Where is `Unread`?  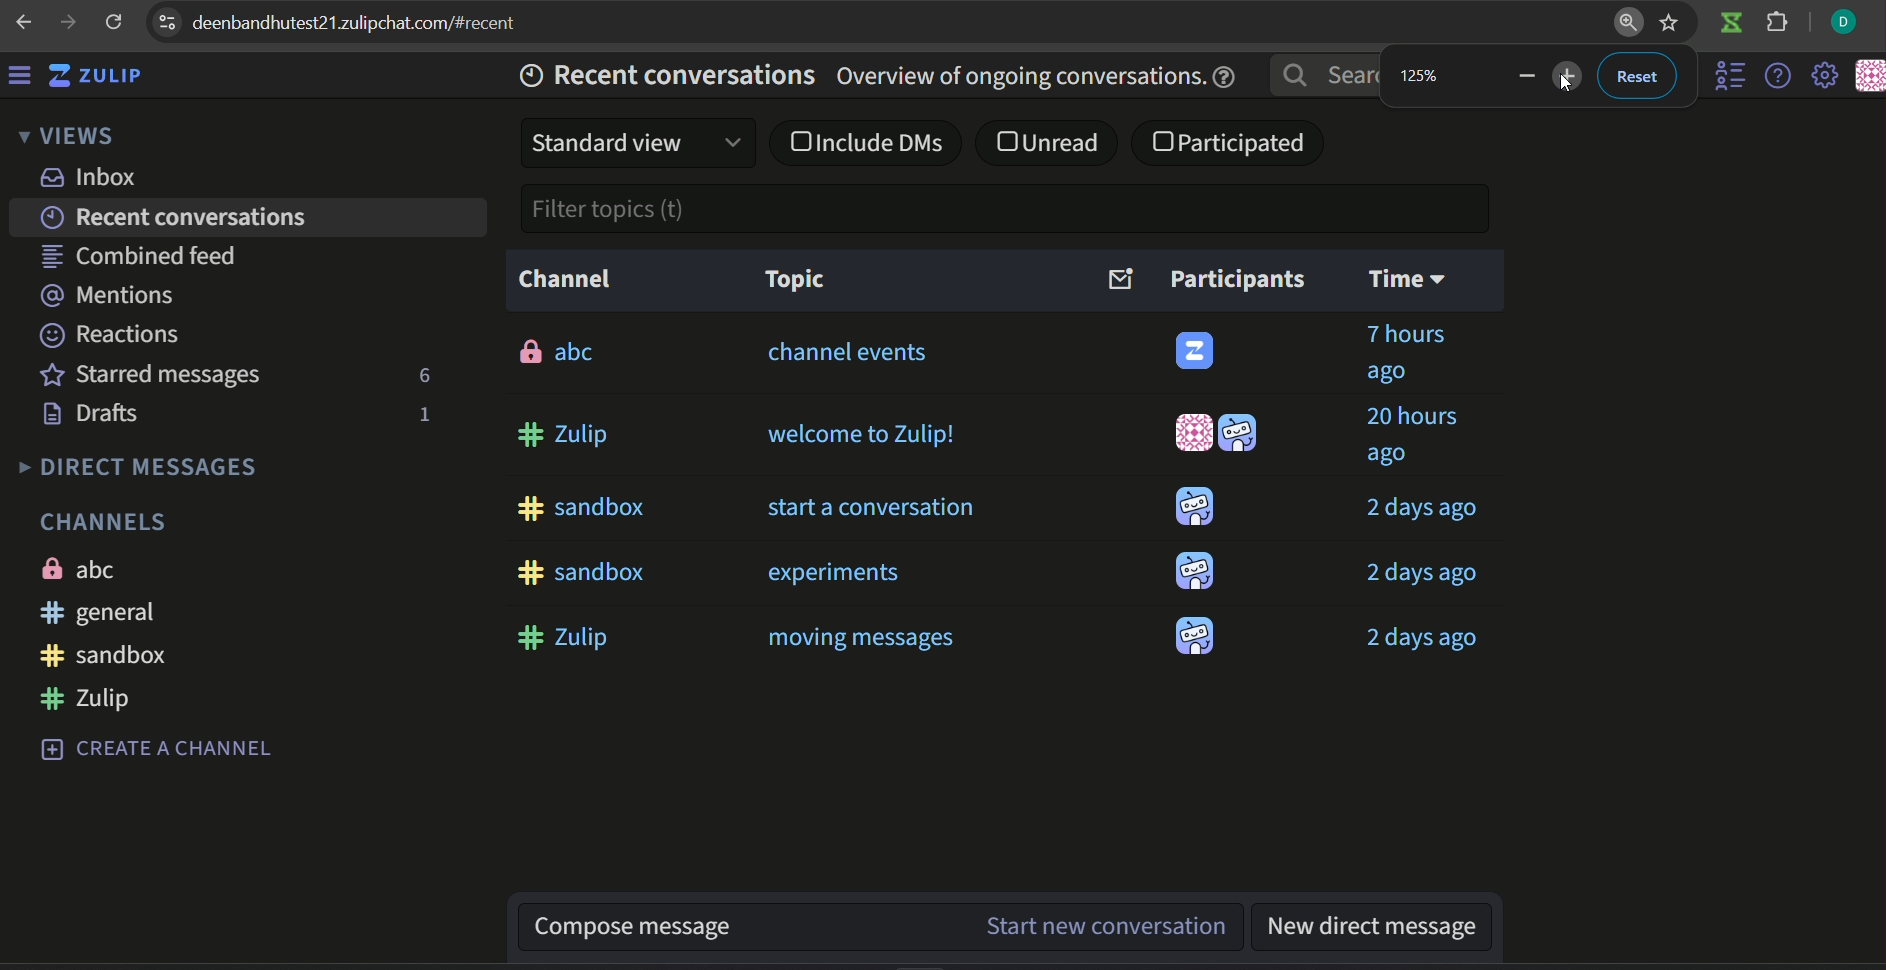 Unread is located at coordinates (1051, 143).